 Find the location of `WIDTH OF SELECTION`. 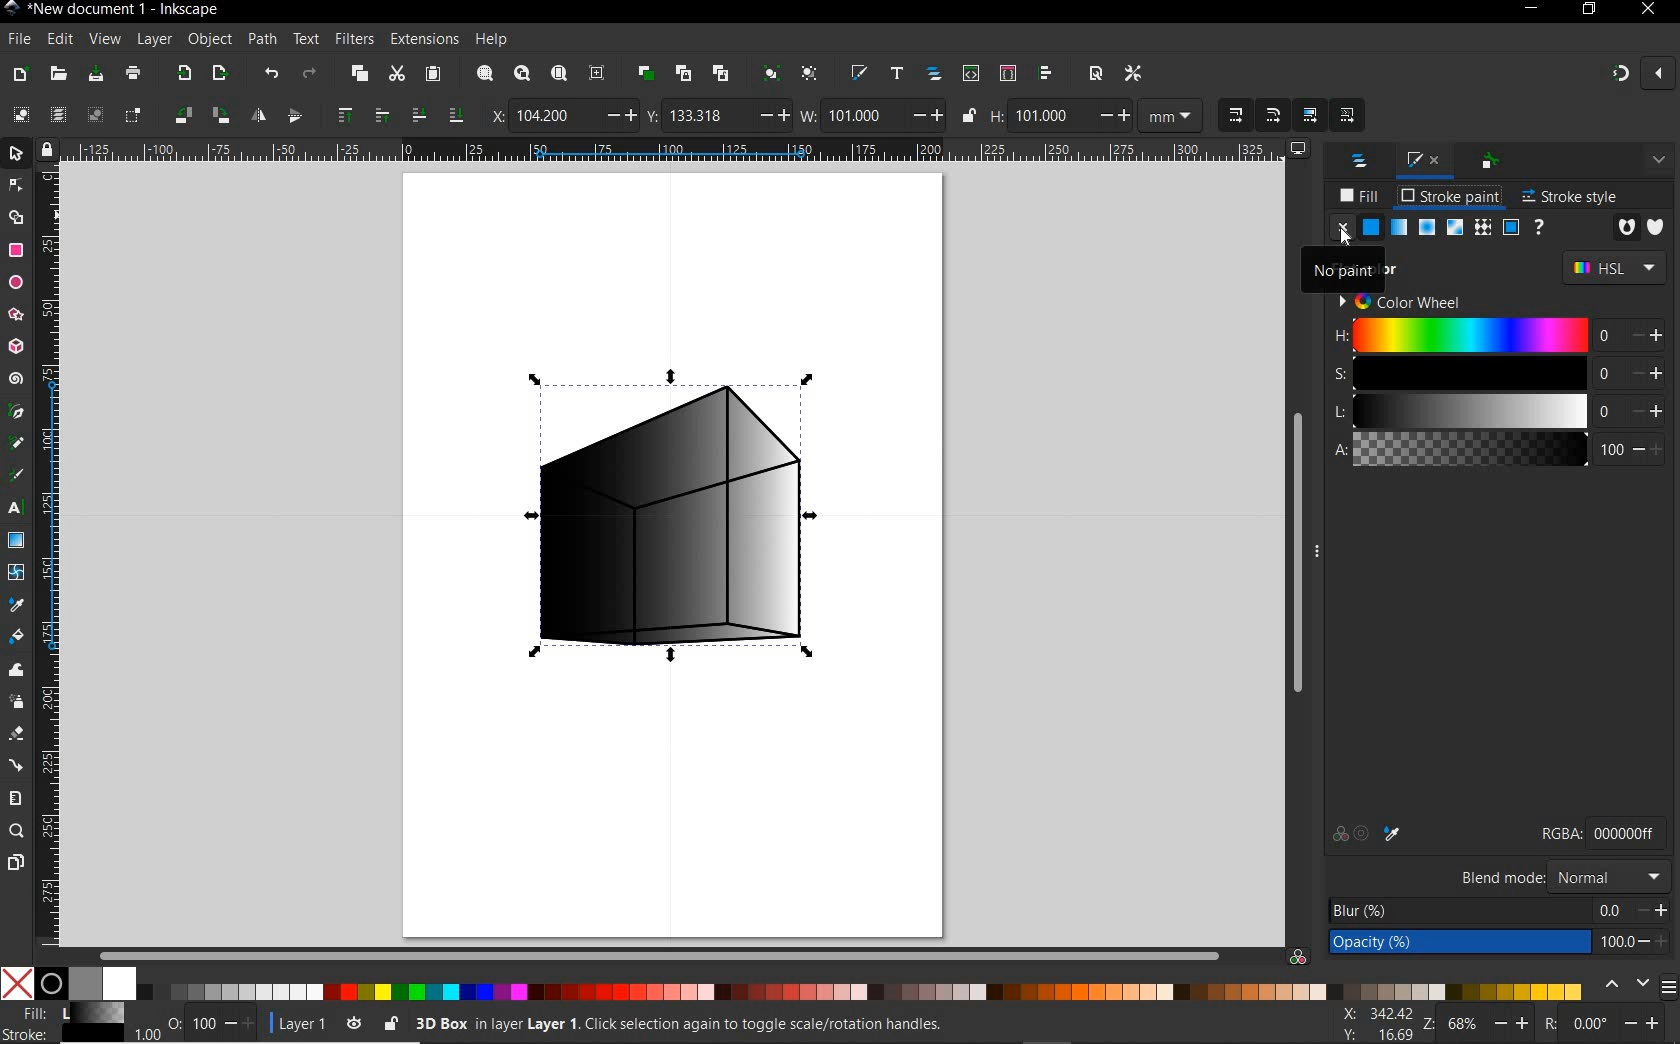

WIDTH OF SELECTION is located at coordinates (809, 113).